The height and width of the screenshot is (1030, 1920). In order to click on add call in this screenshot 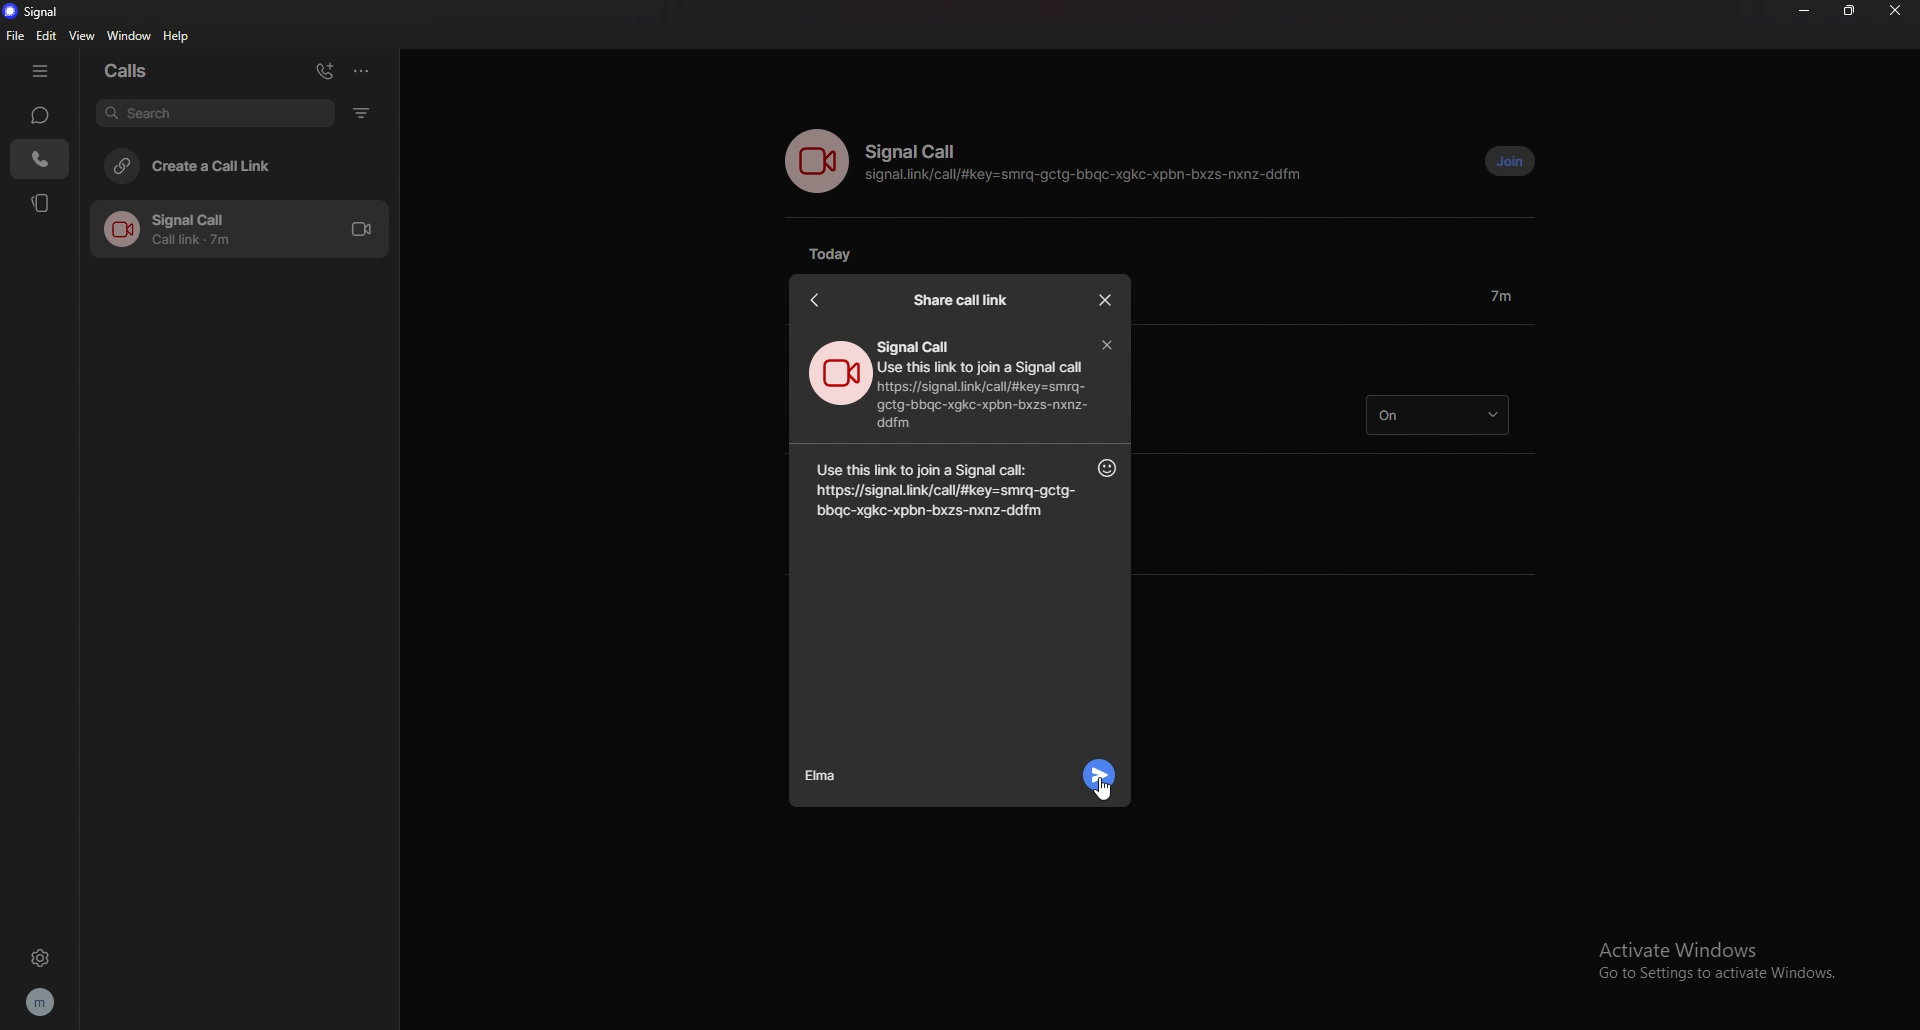, I will do `click(324, 70)`.